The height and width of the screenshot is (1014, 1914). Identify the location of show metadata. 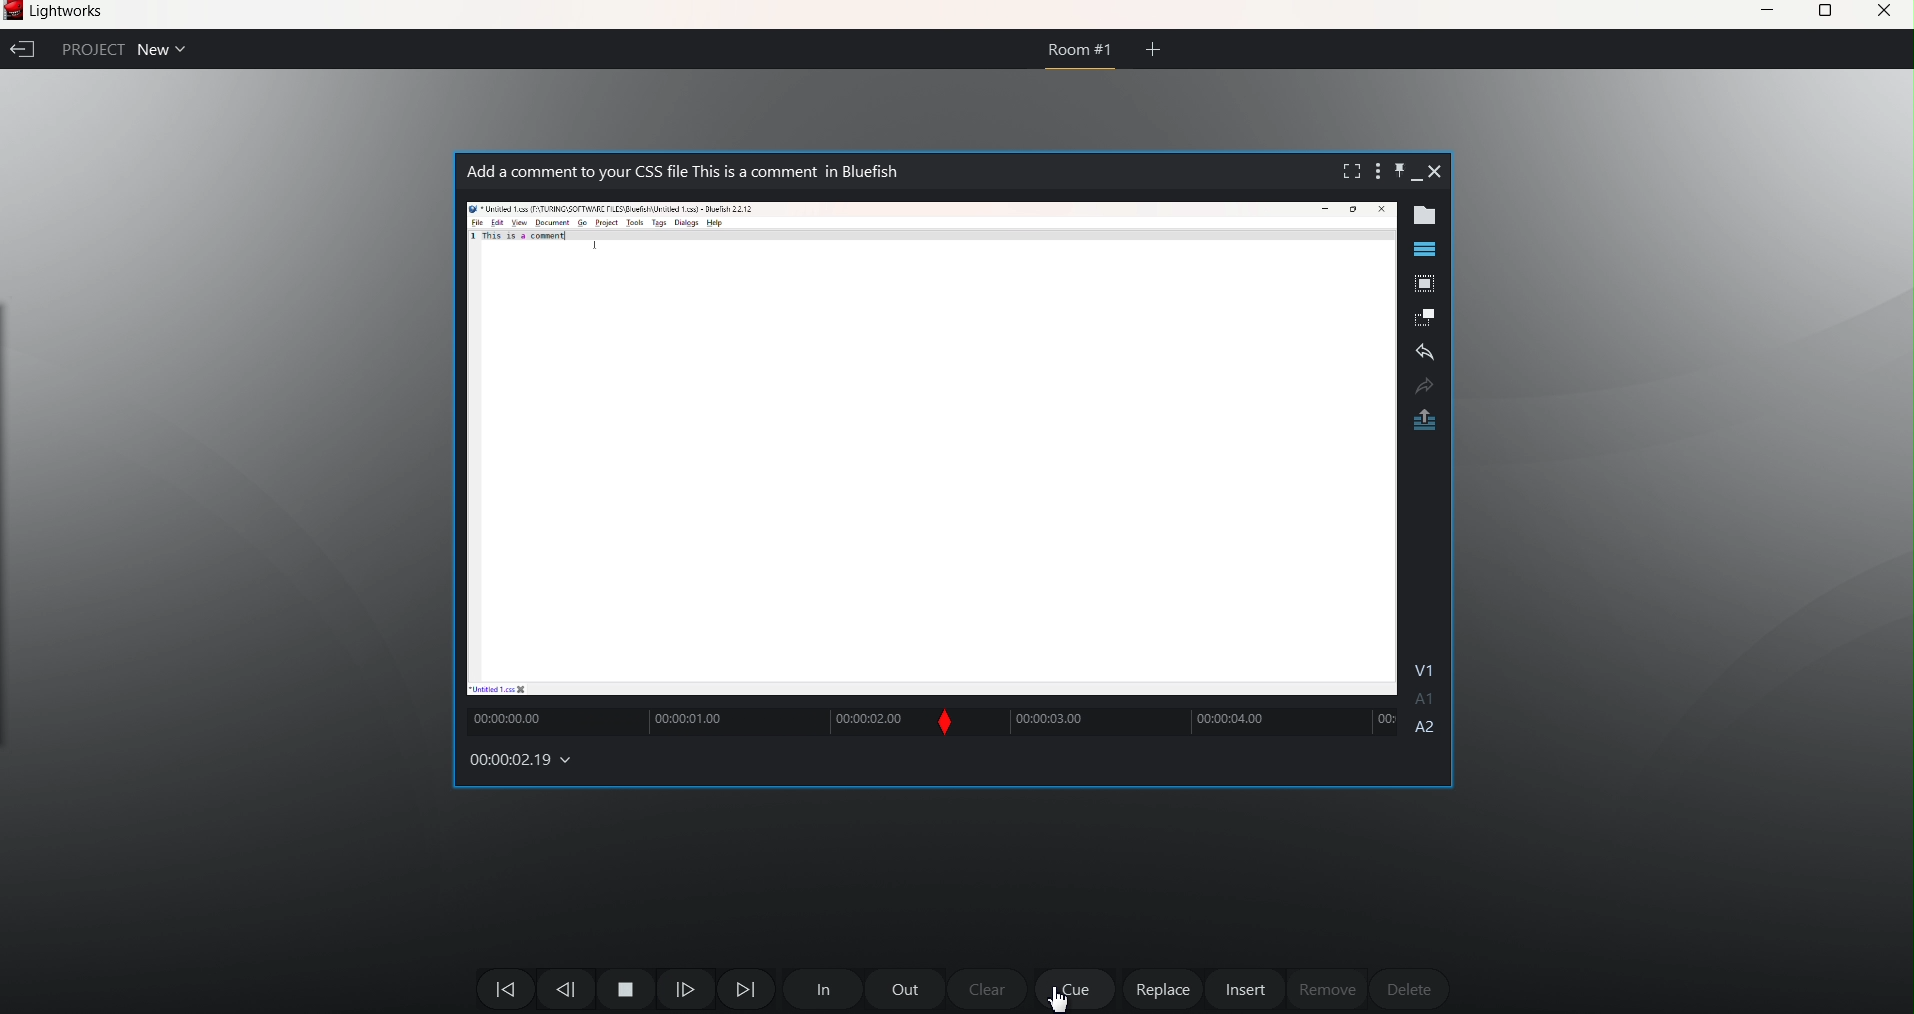
(1431, 216).